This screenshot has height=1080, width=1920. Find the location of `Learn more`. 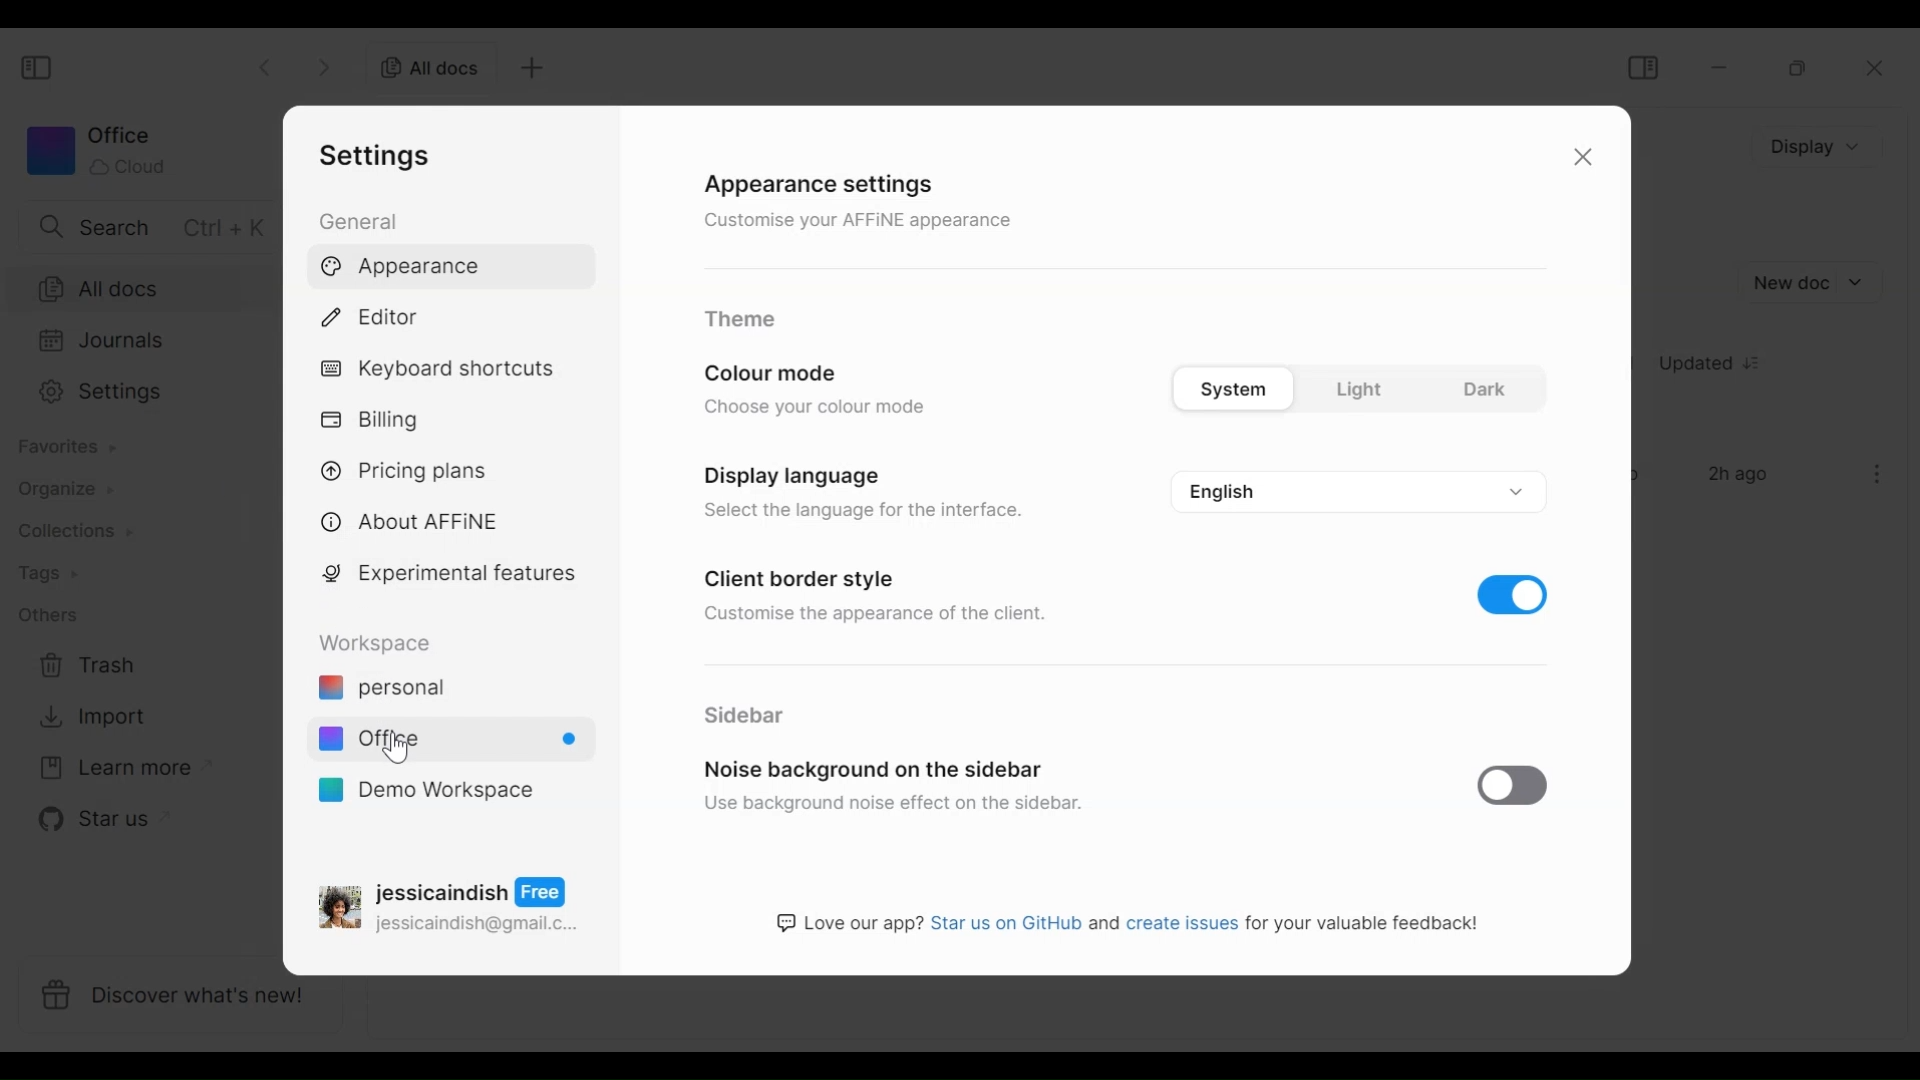

Learn more is located at coordinates (115, 769).